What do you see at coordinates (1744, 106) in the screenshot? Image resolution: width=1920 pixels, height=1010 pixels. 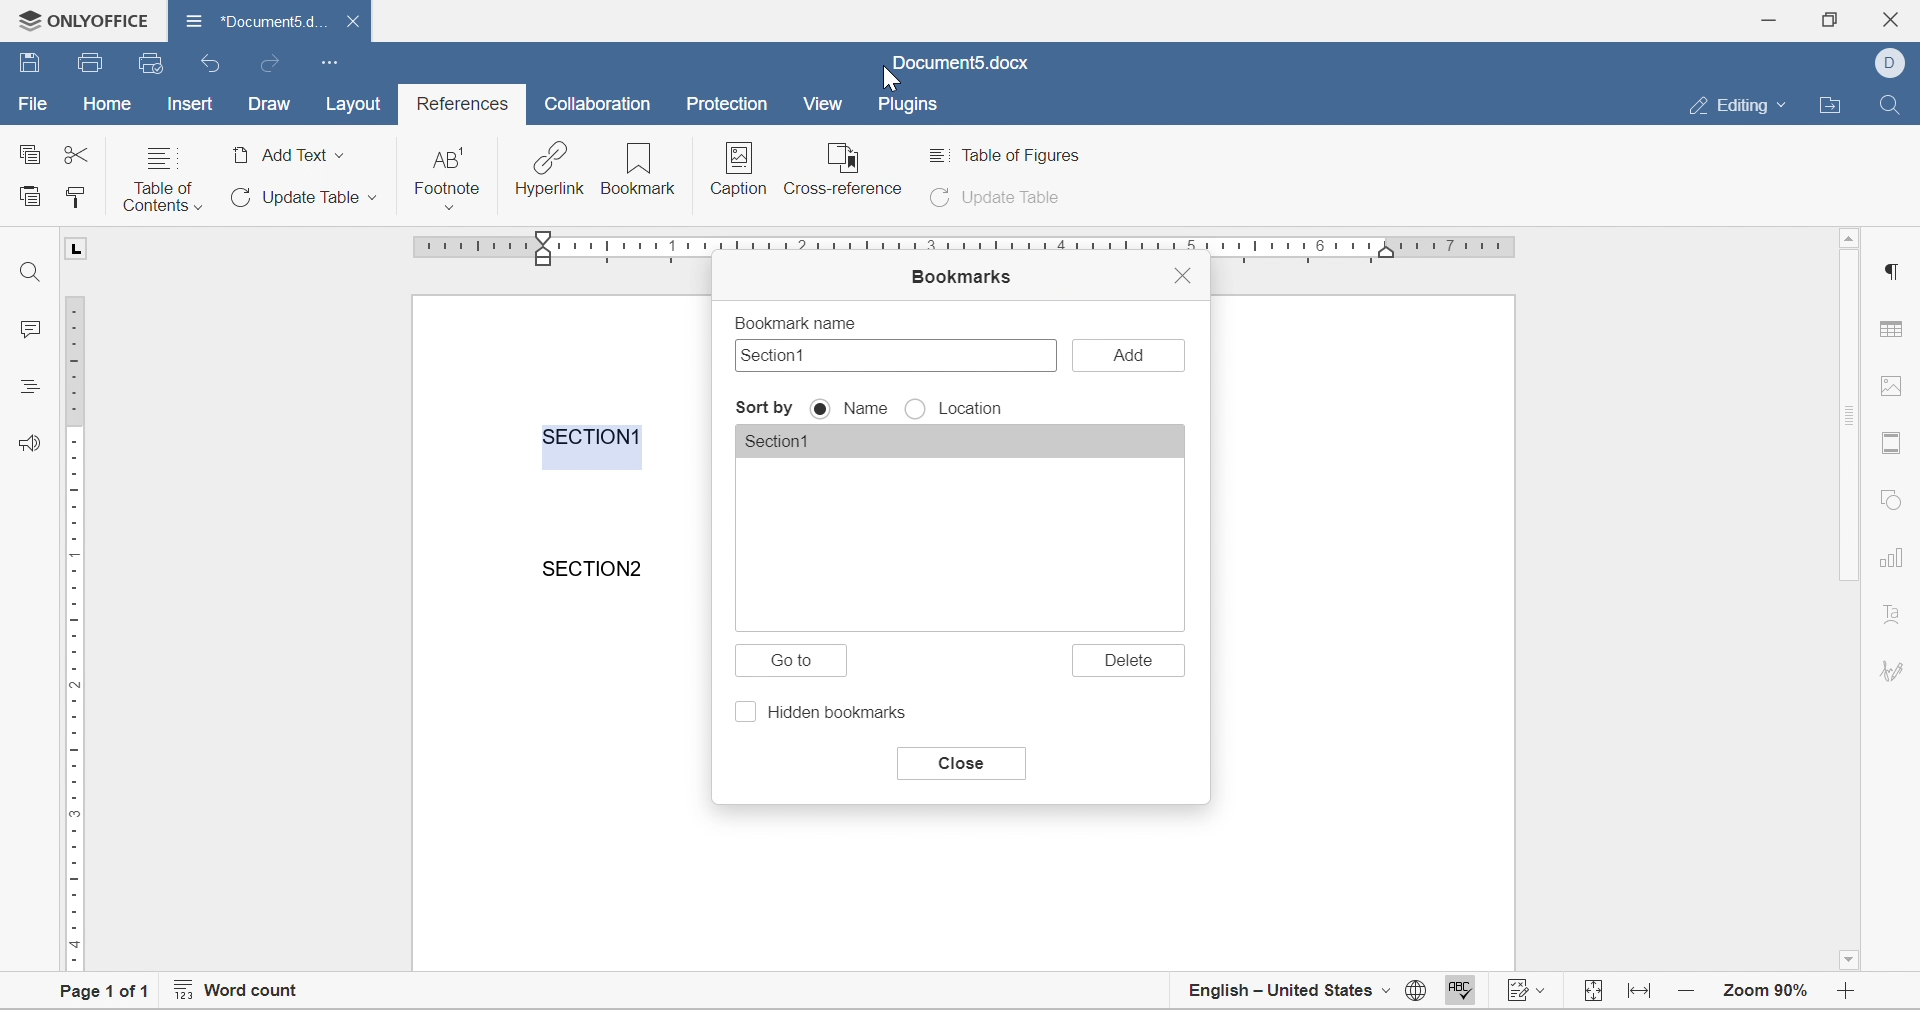 I see `editing` at bounding box center [1744, 106].